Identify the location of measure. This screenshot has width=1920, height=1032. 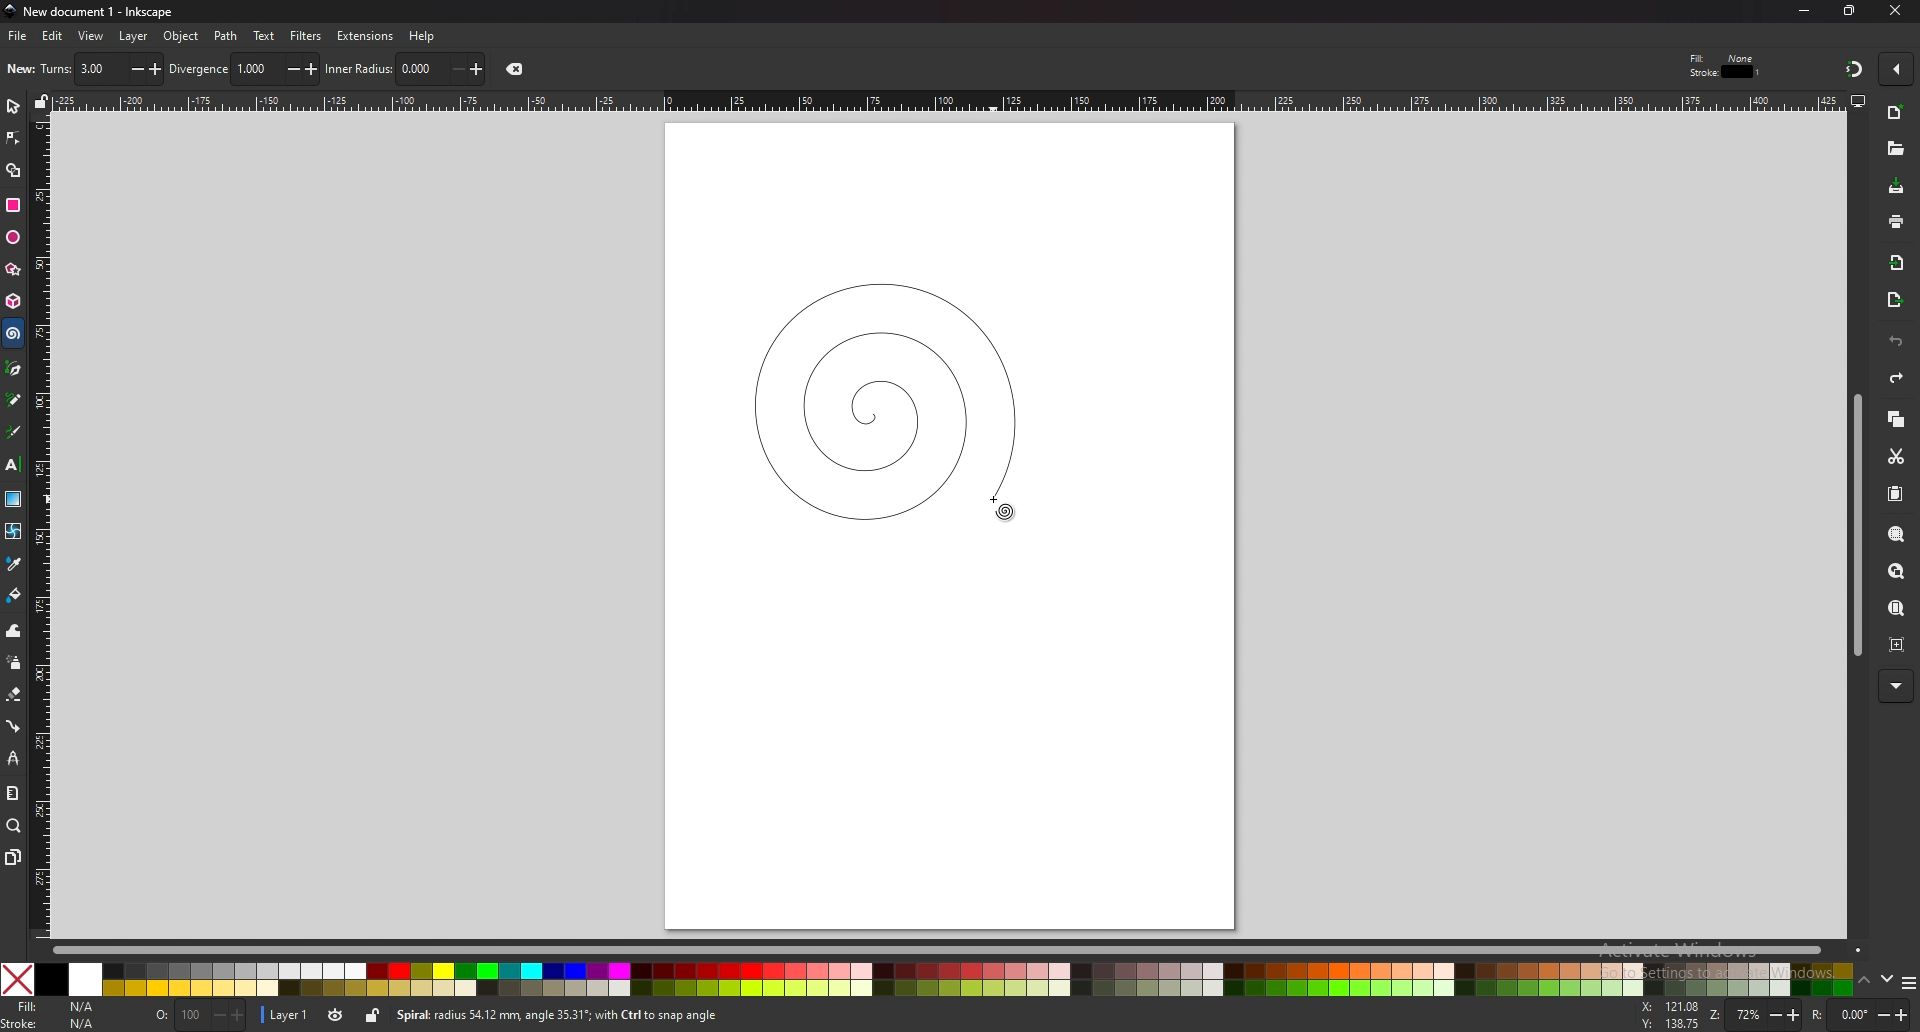
(13, 793).